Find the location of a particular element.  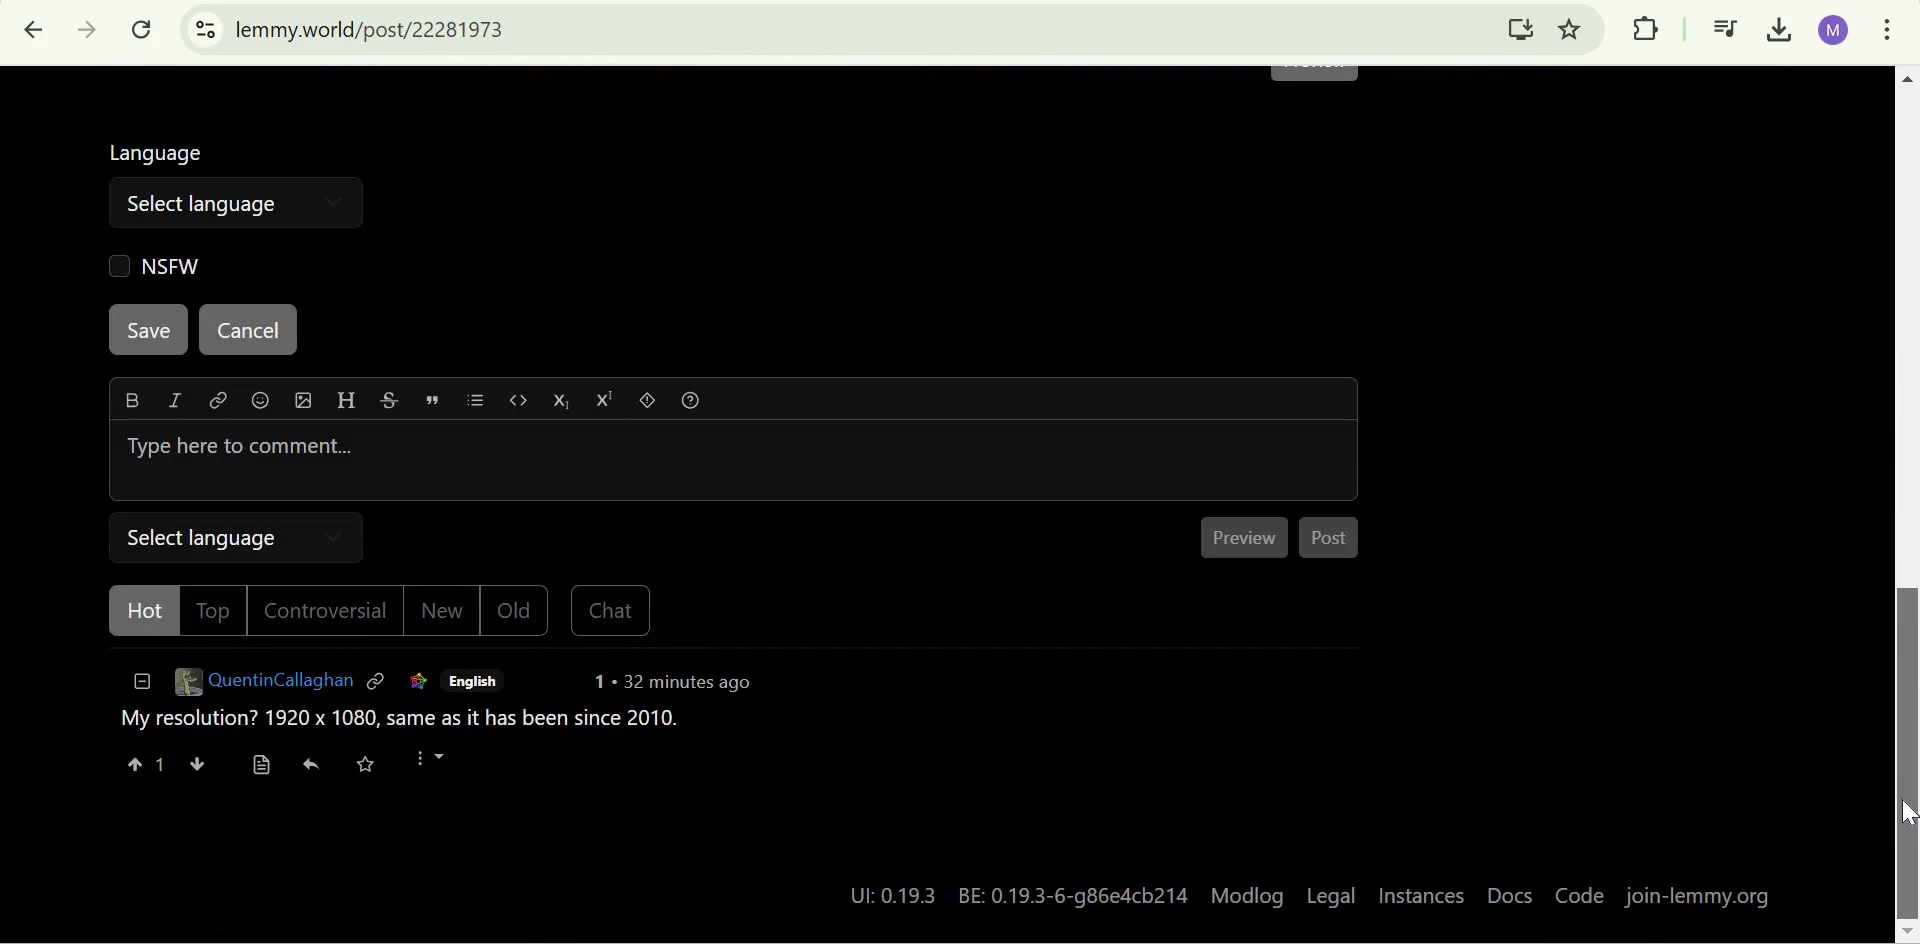

View site information is located at coordinates (205, 30).